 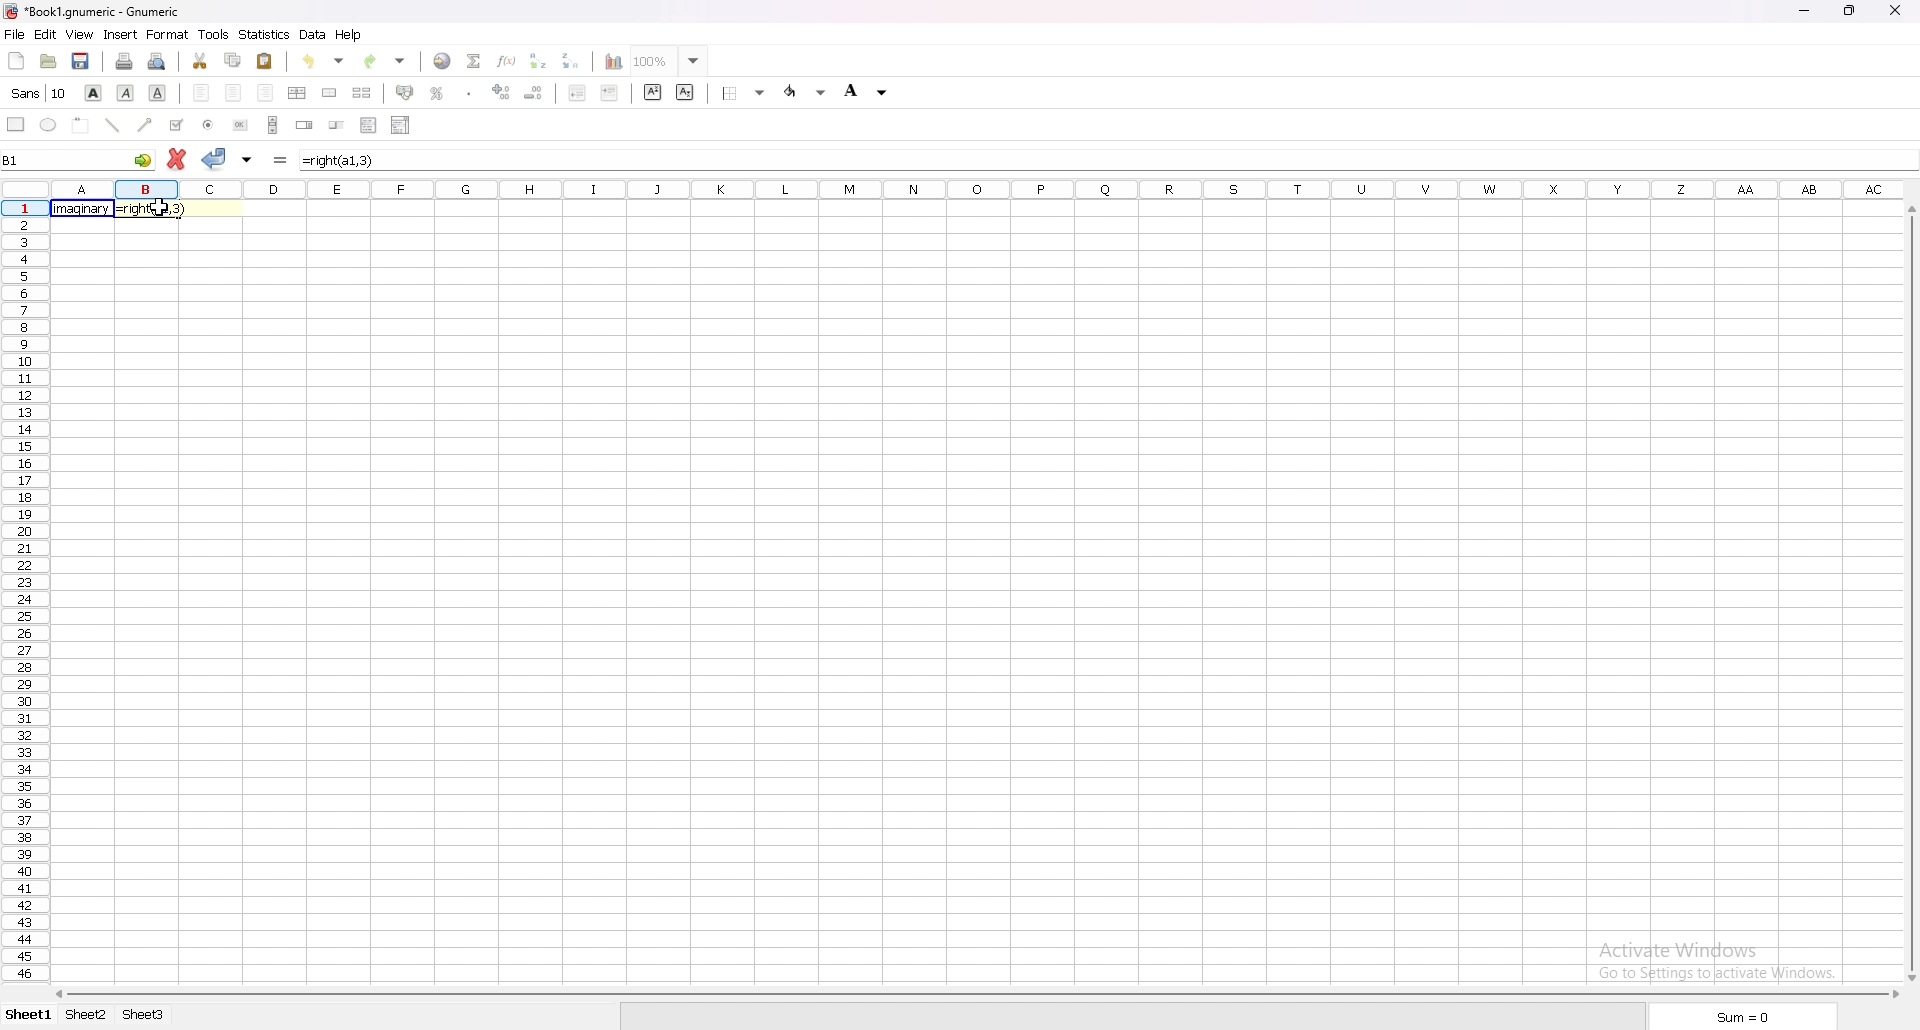 What do you see at coordinates (405, 94) in the screenshot?
I see `accounting` at bounding box center [405, 94].